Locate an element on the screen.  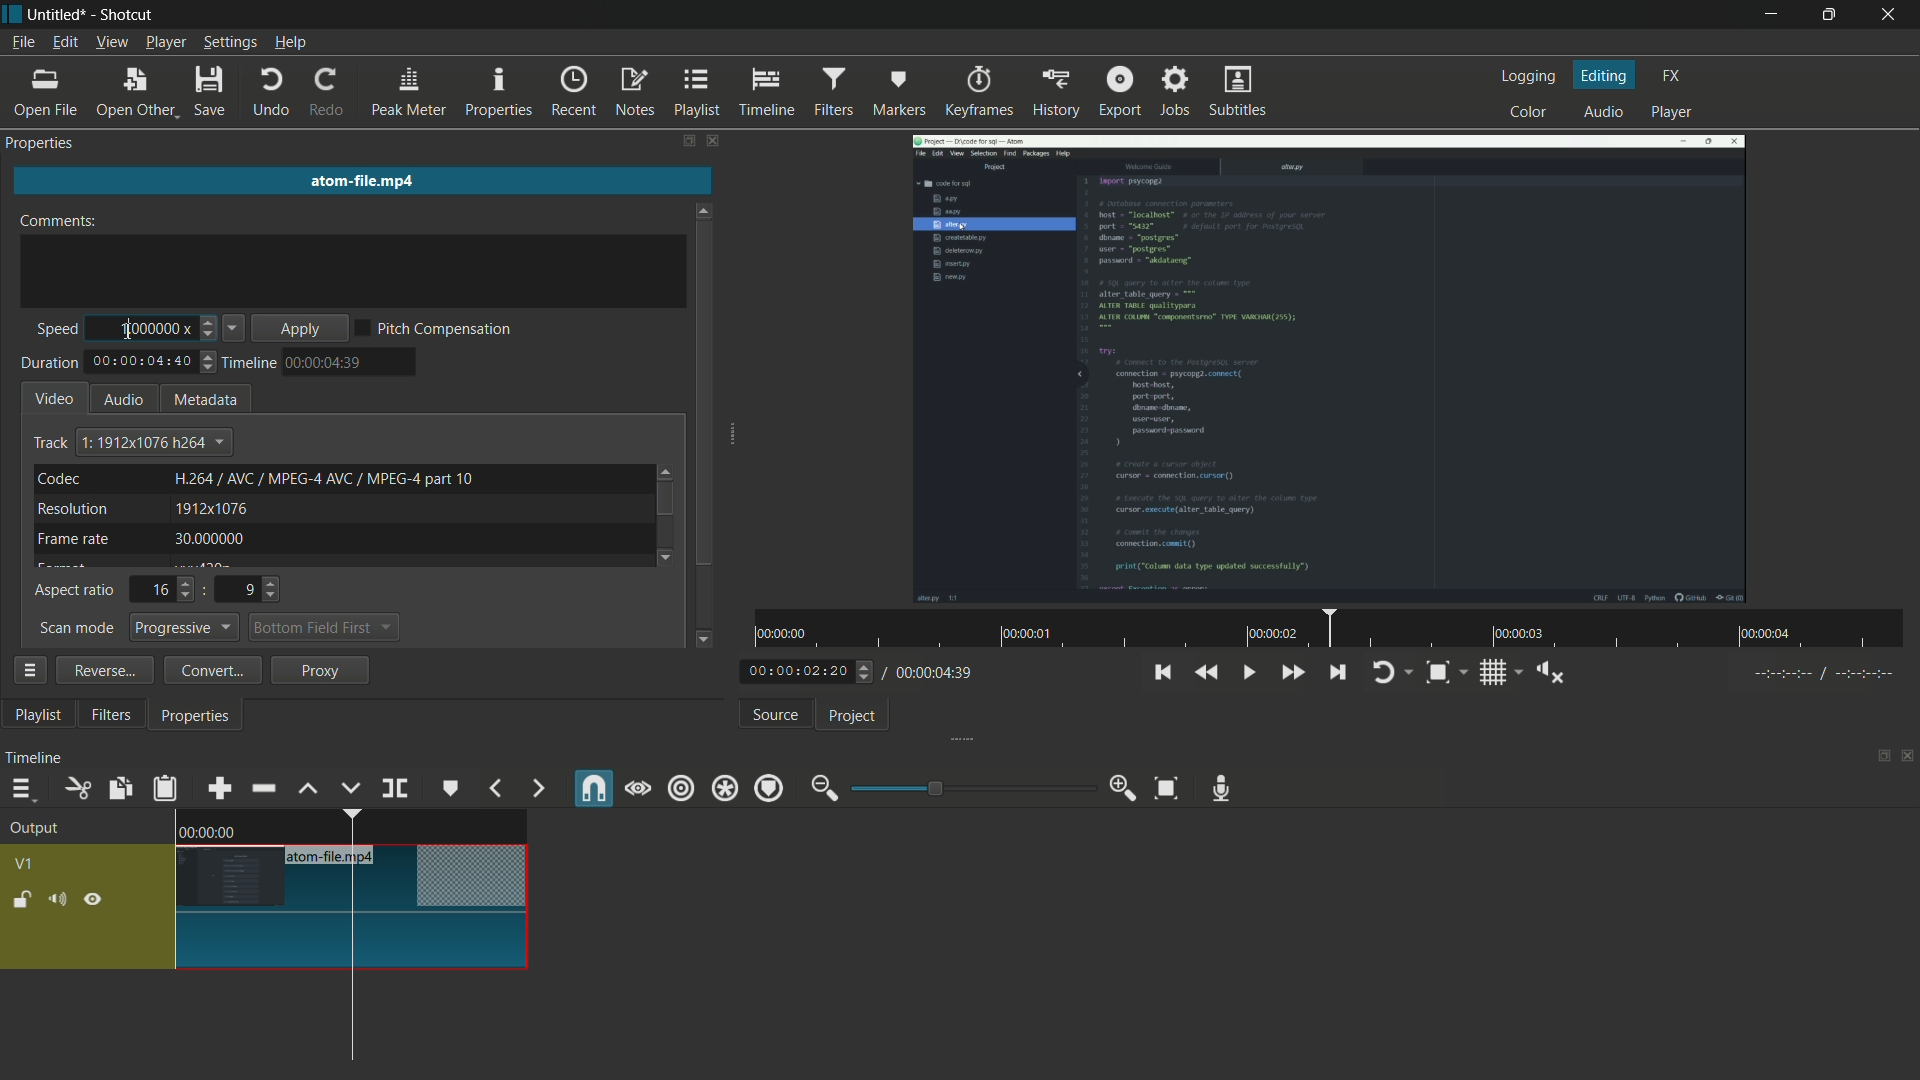
convert is located at coordinates (213, 669).